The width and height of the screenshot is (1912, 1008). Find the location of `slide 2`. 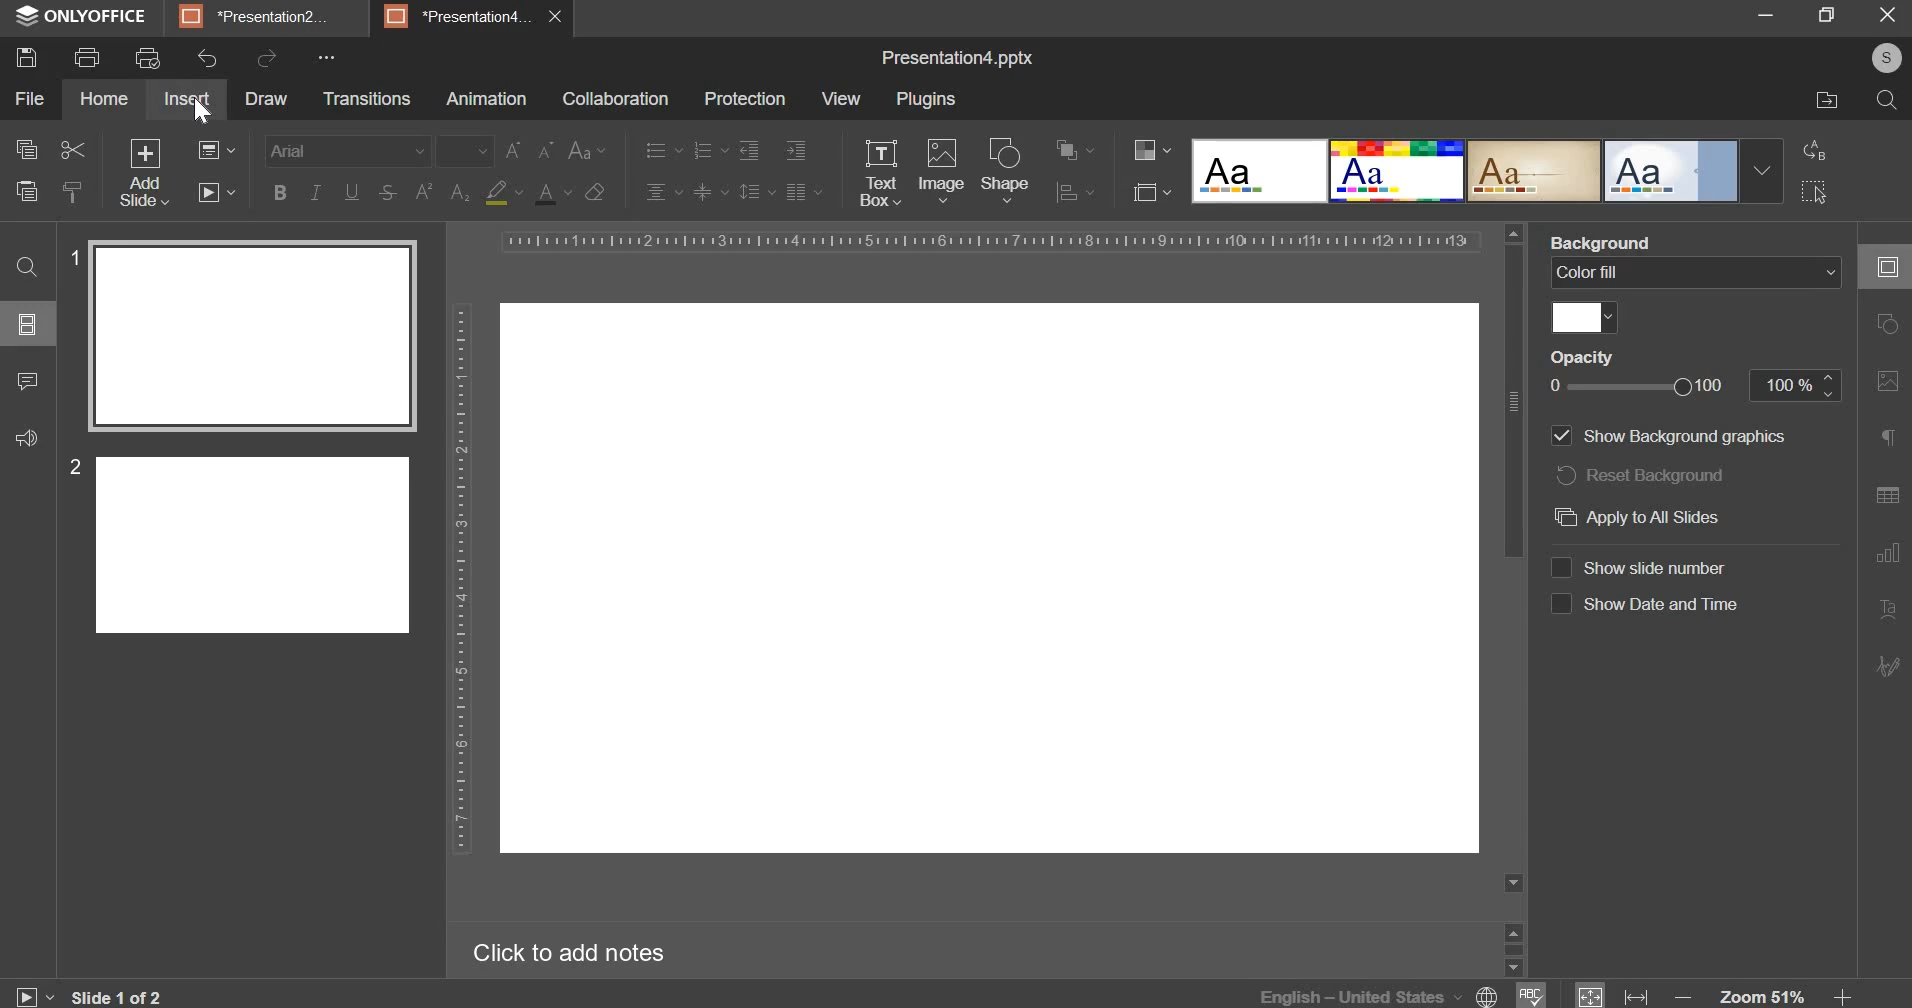

slide 2 is located at coordinates (237, 541).